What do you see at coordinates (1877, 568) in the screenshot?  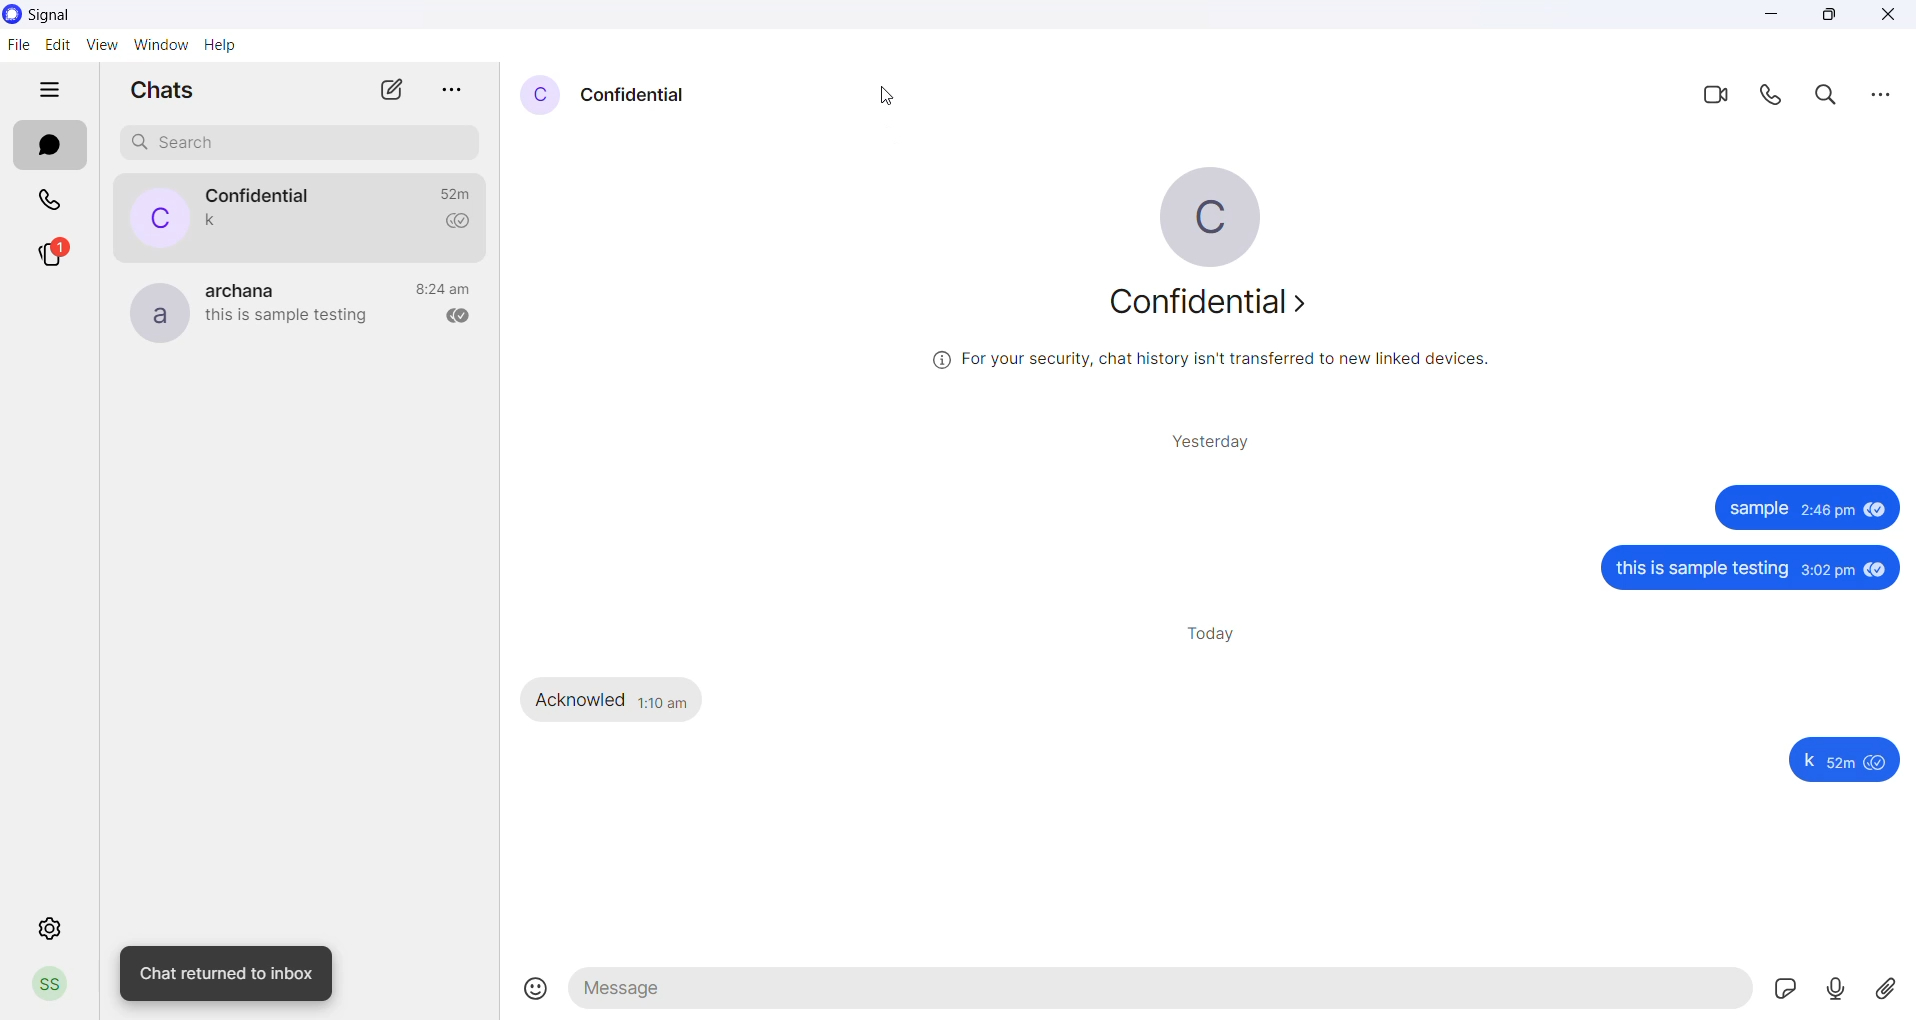 I see `seen` at bounding box center [1877, 568].